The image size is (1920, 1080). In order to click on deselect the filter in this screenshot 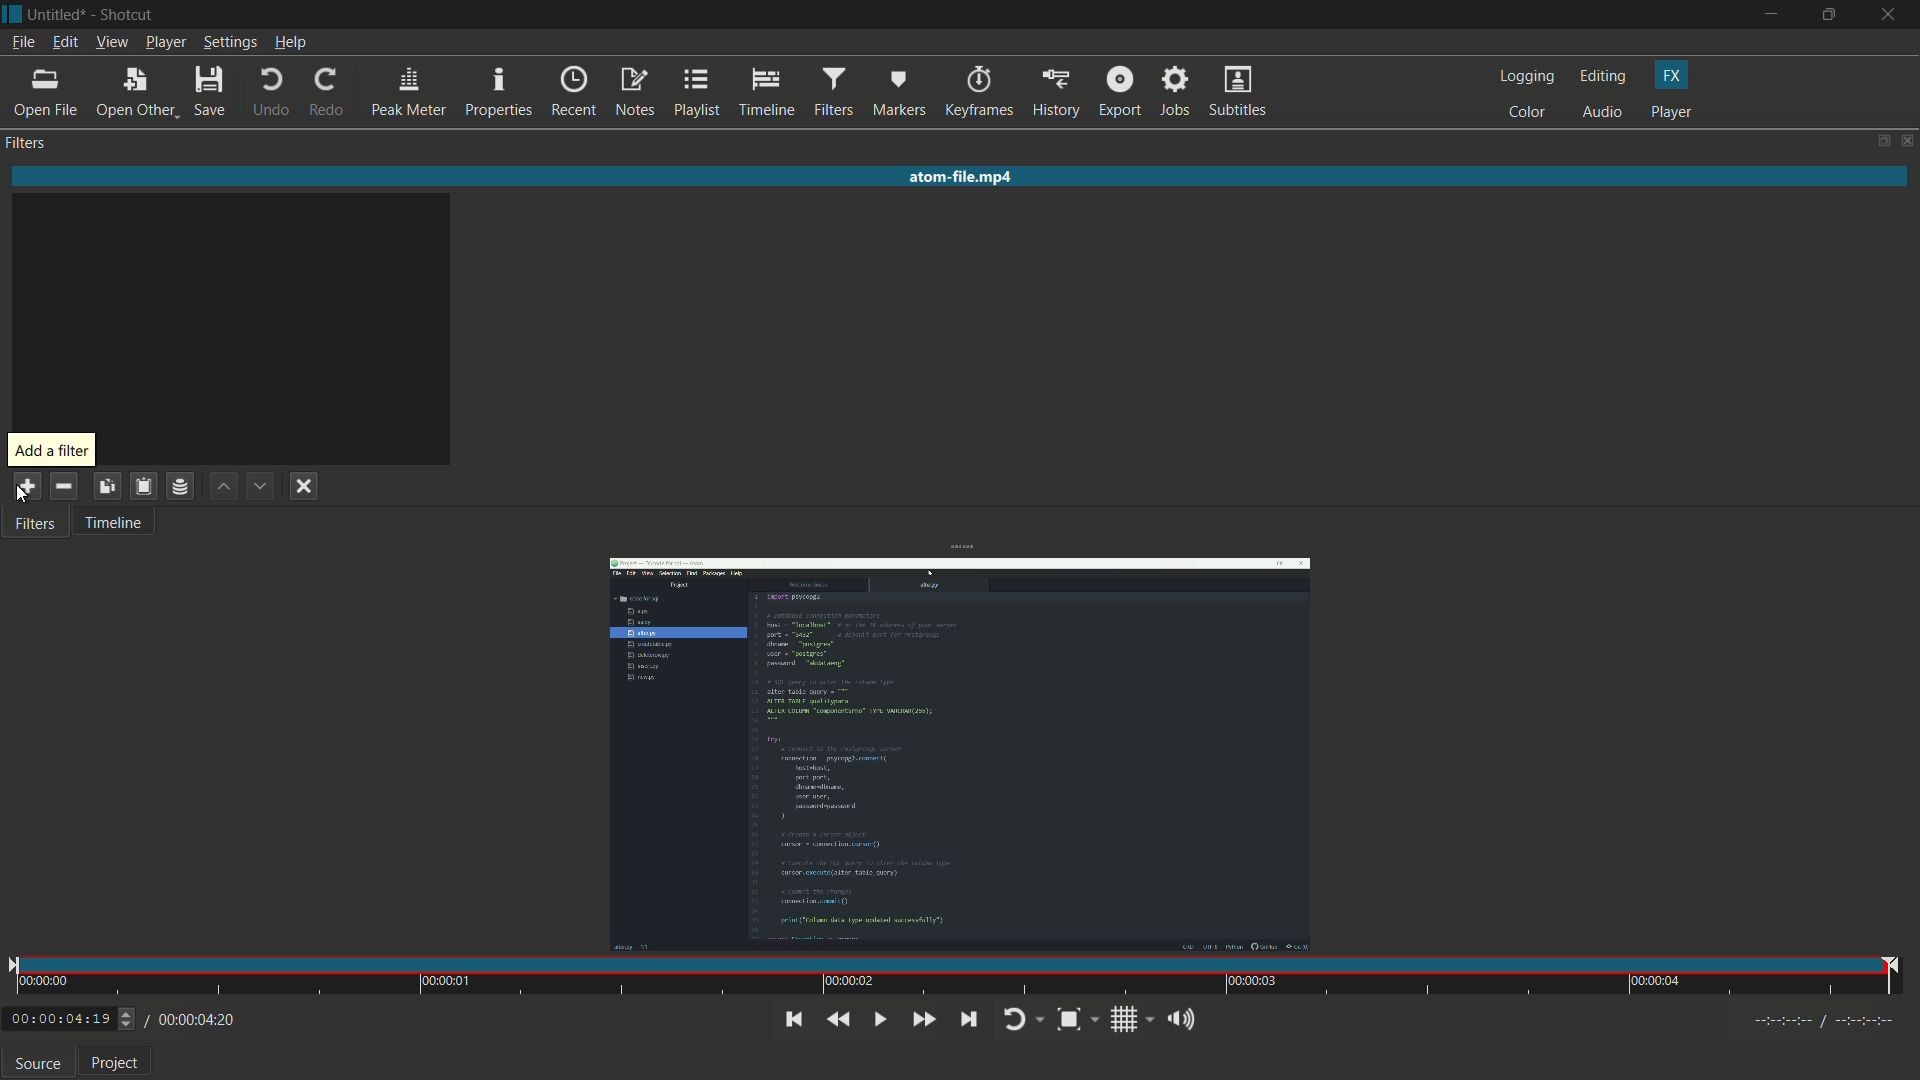, I will do `click(304, 488)`.